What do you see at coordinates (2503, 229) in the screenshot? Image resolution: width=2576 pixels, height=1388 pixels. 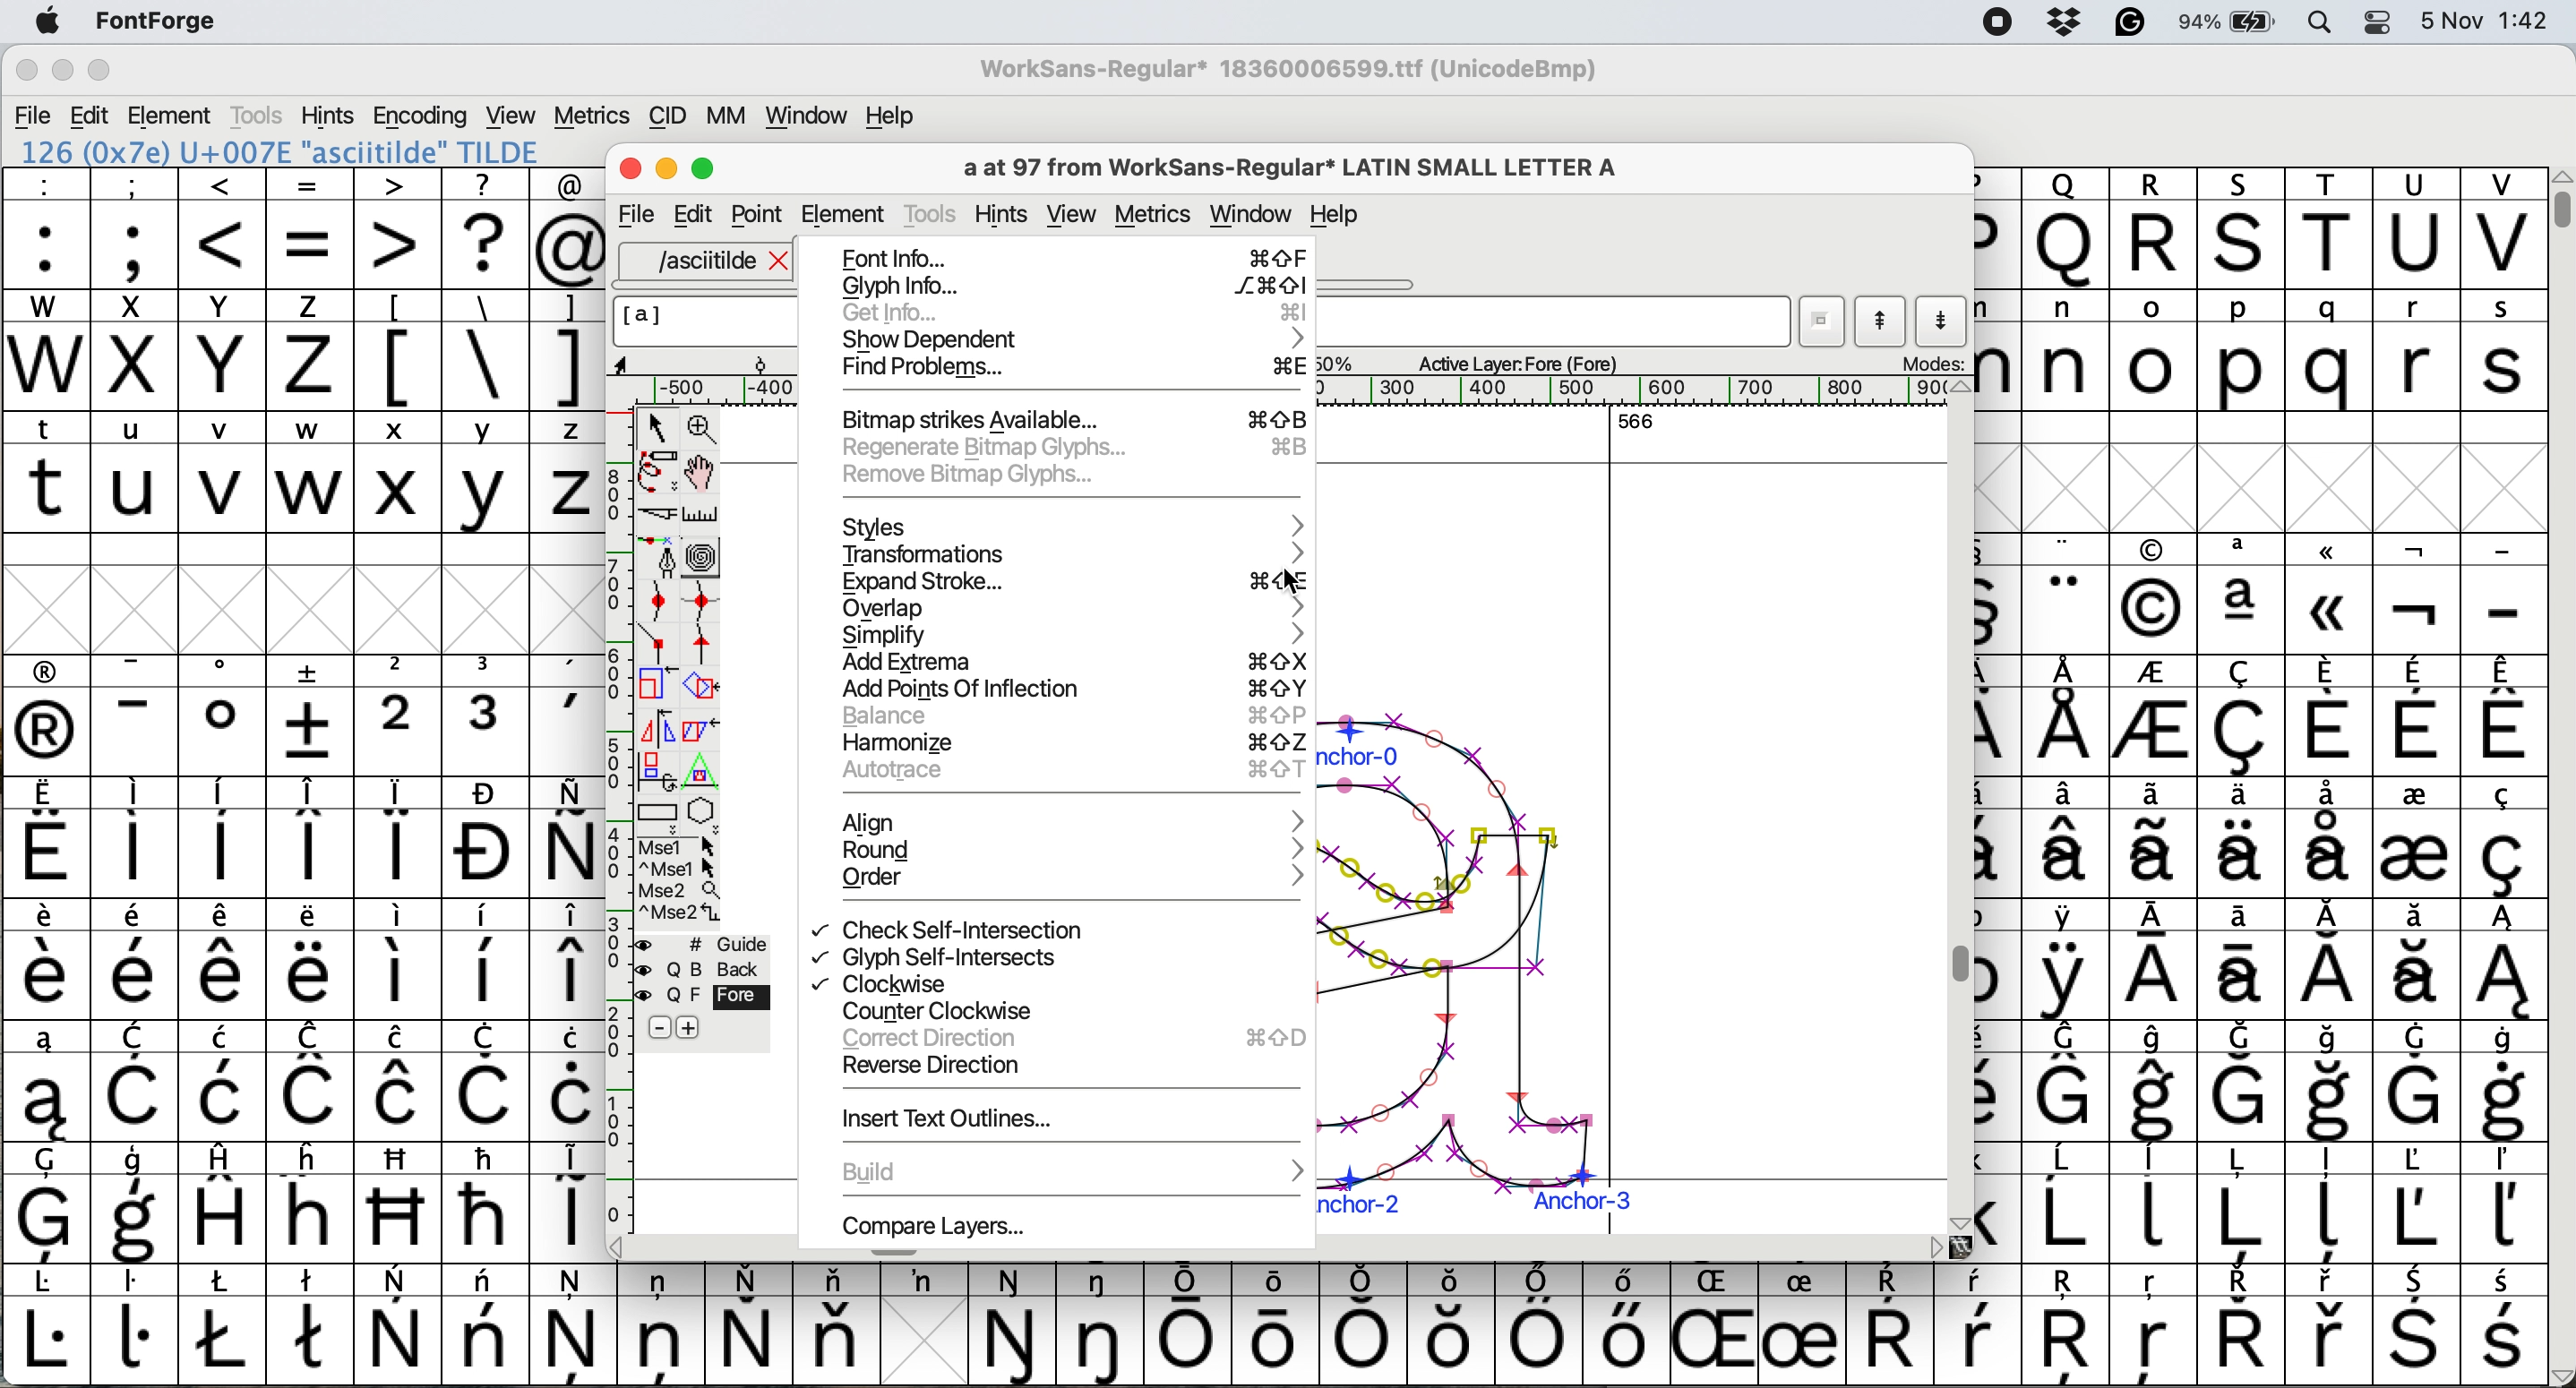 I see `V` at bounding box center [2503, 229].